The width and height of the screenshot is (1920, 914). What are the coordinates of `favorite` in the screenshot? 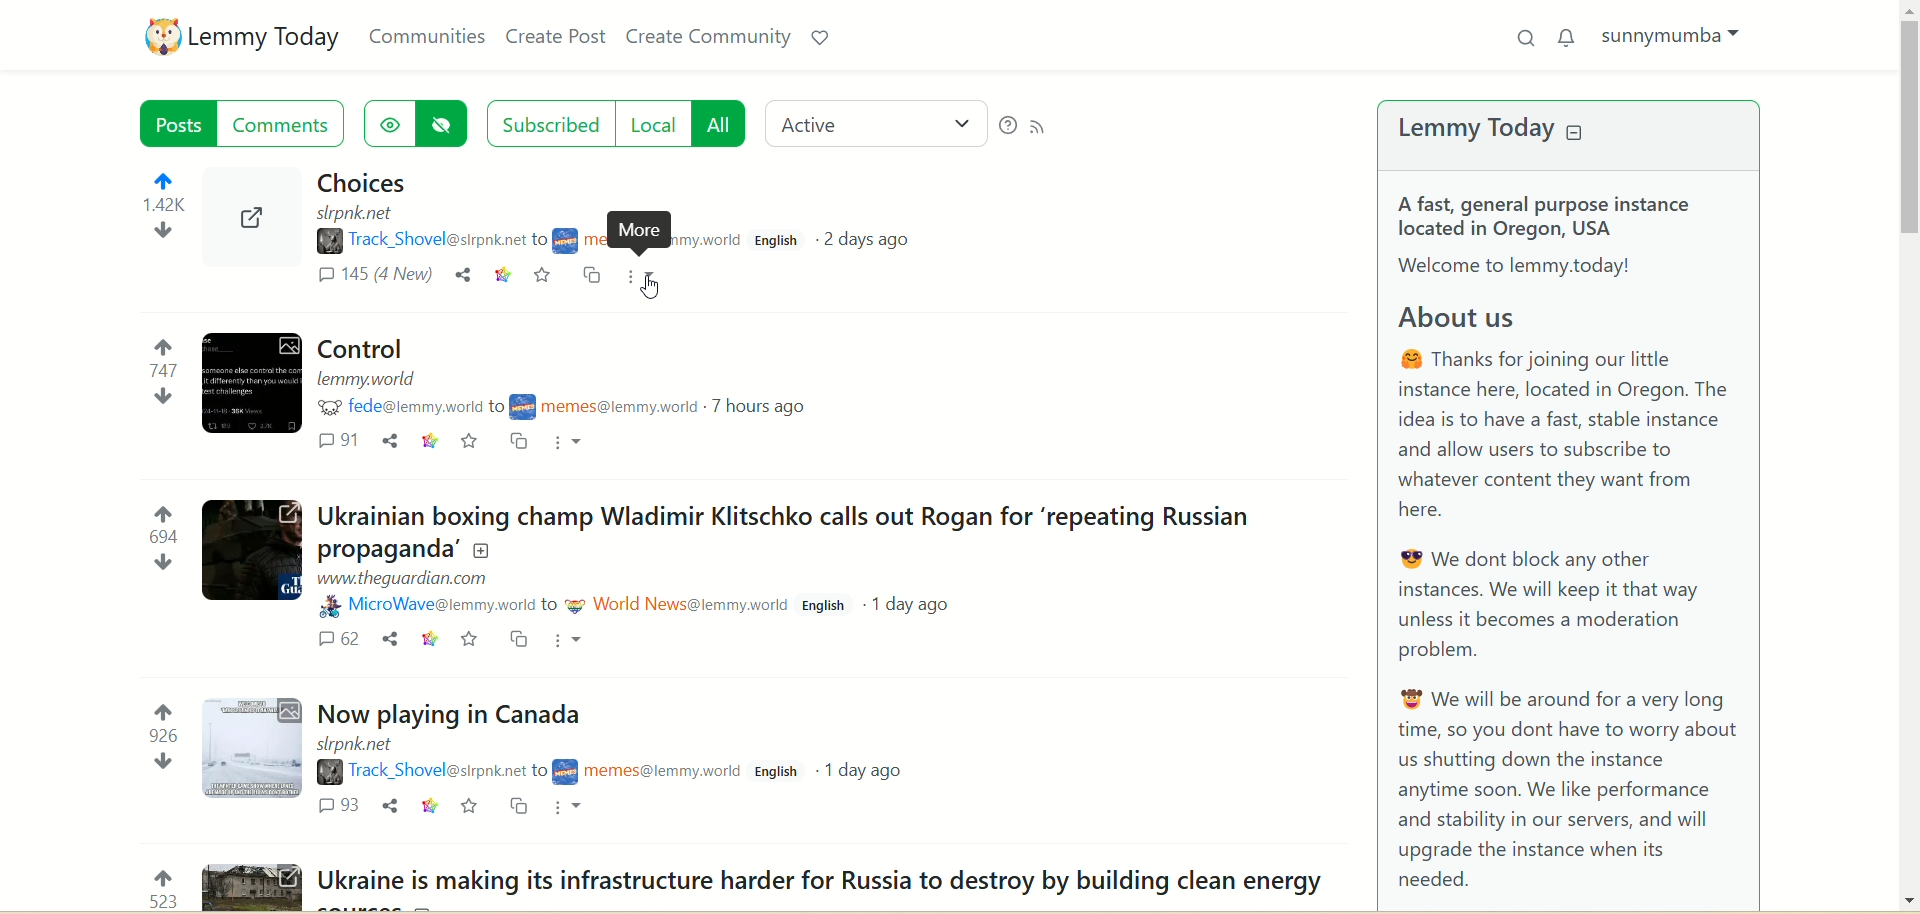 It's located at (471, 441).